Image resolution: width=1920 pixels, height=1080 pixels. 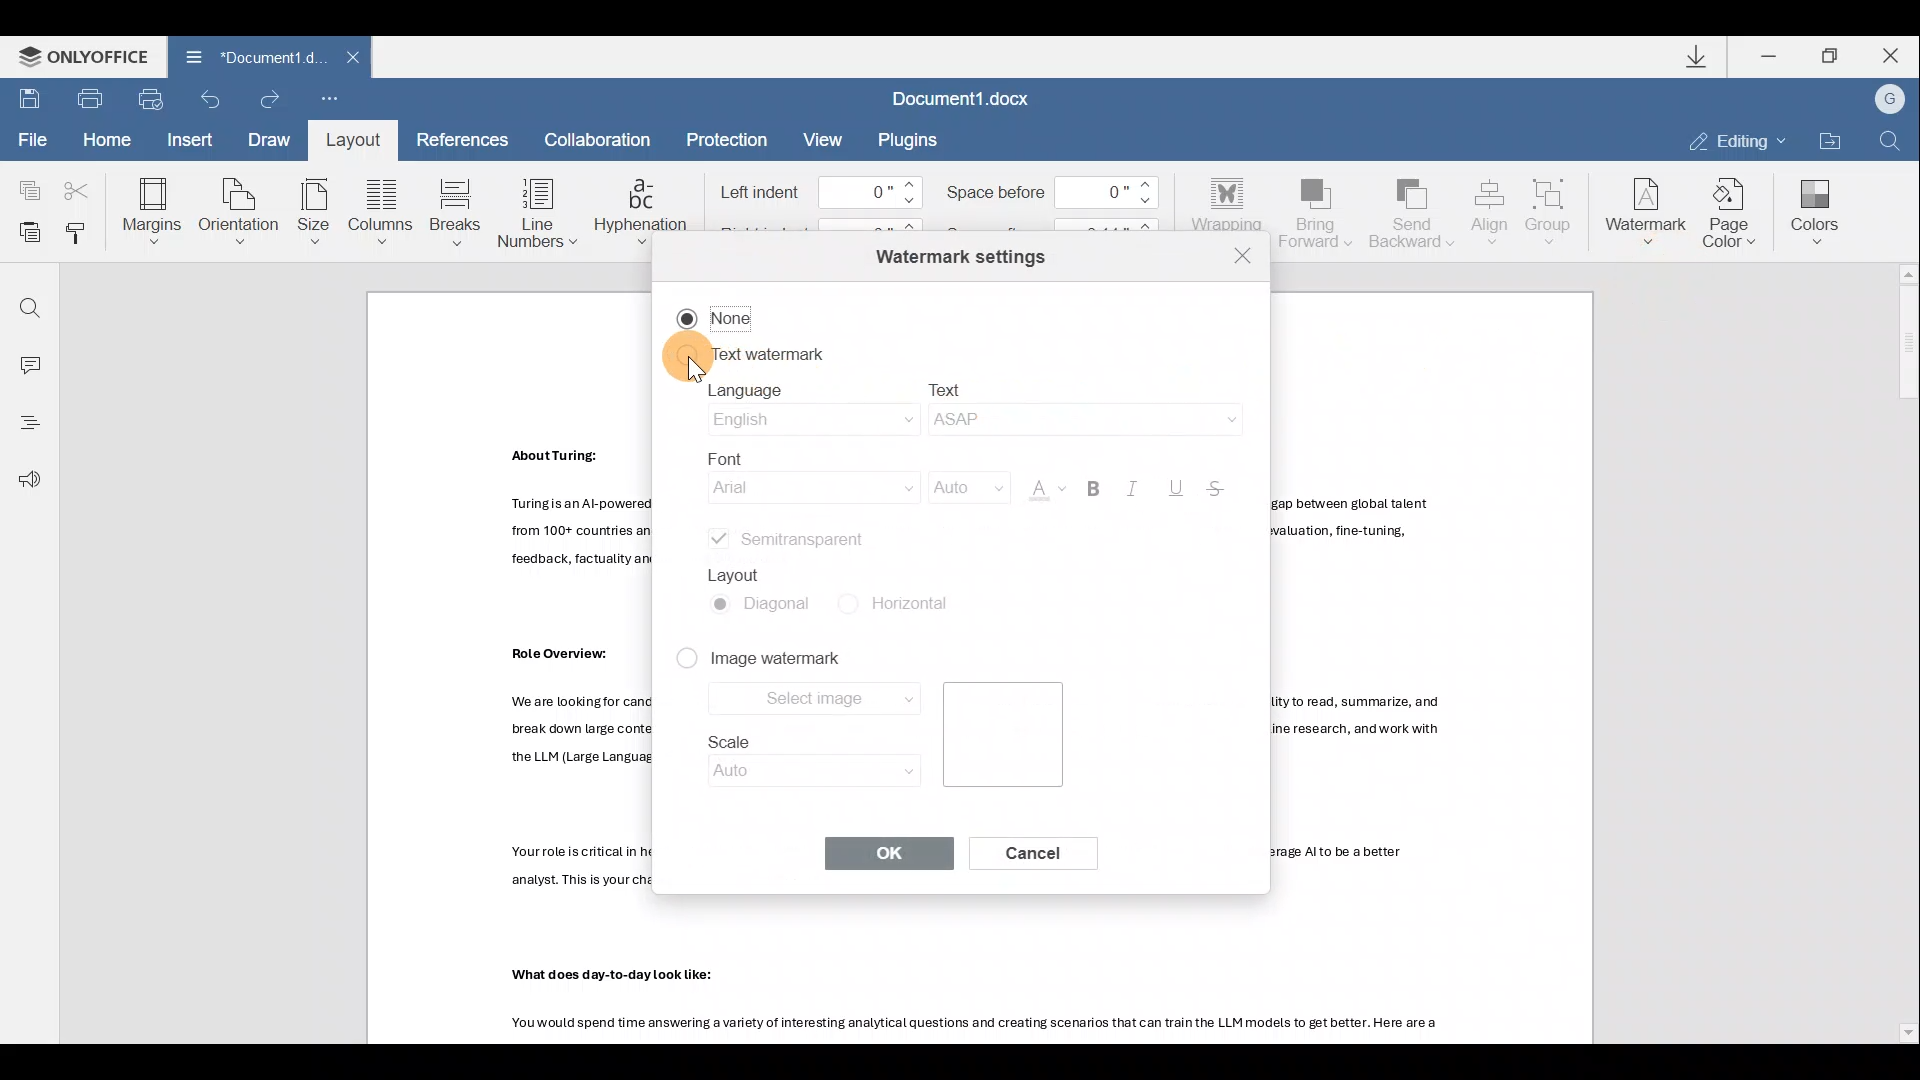 What do you see at coordinates (1087, 407) in the screenshot?
I see `Text` at bounding box center [1087, 407].